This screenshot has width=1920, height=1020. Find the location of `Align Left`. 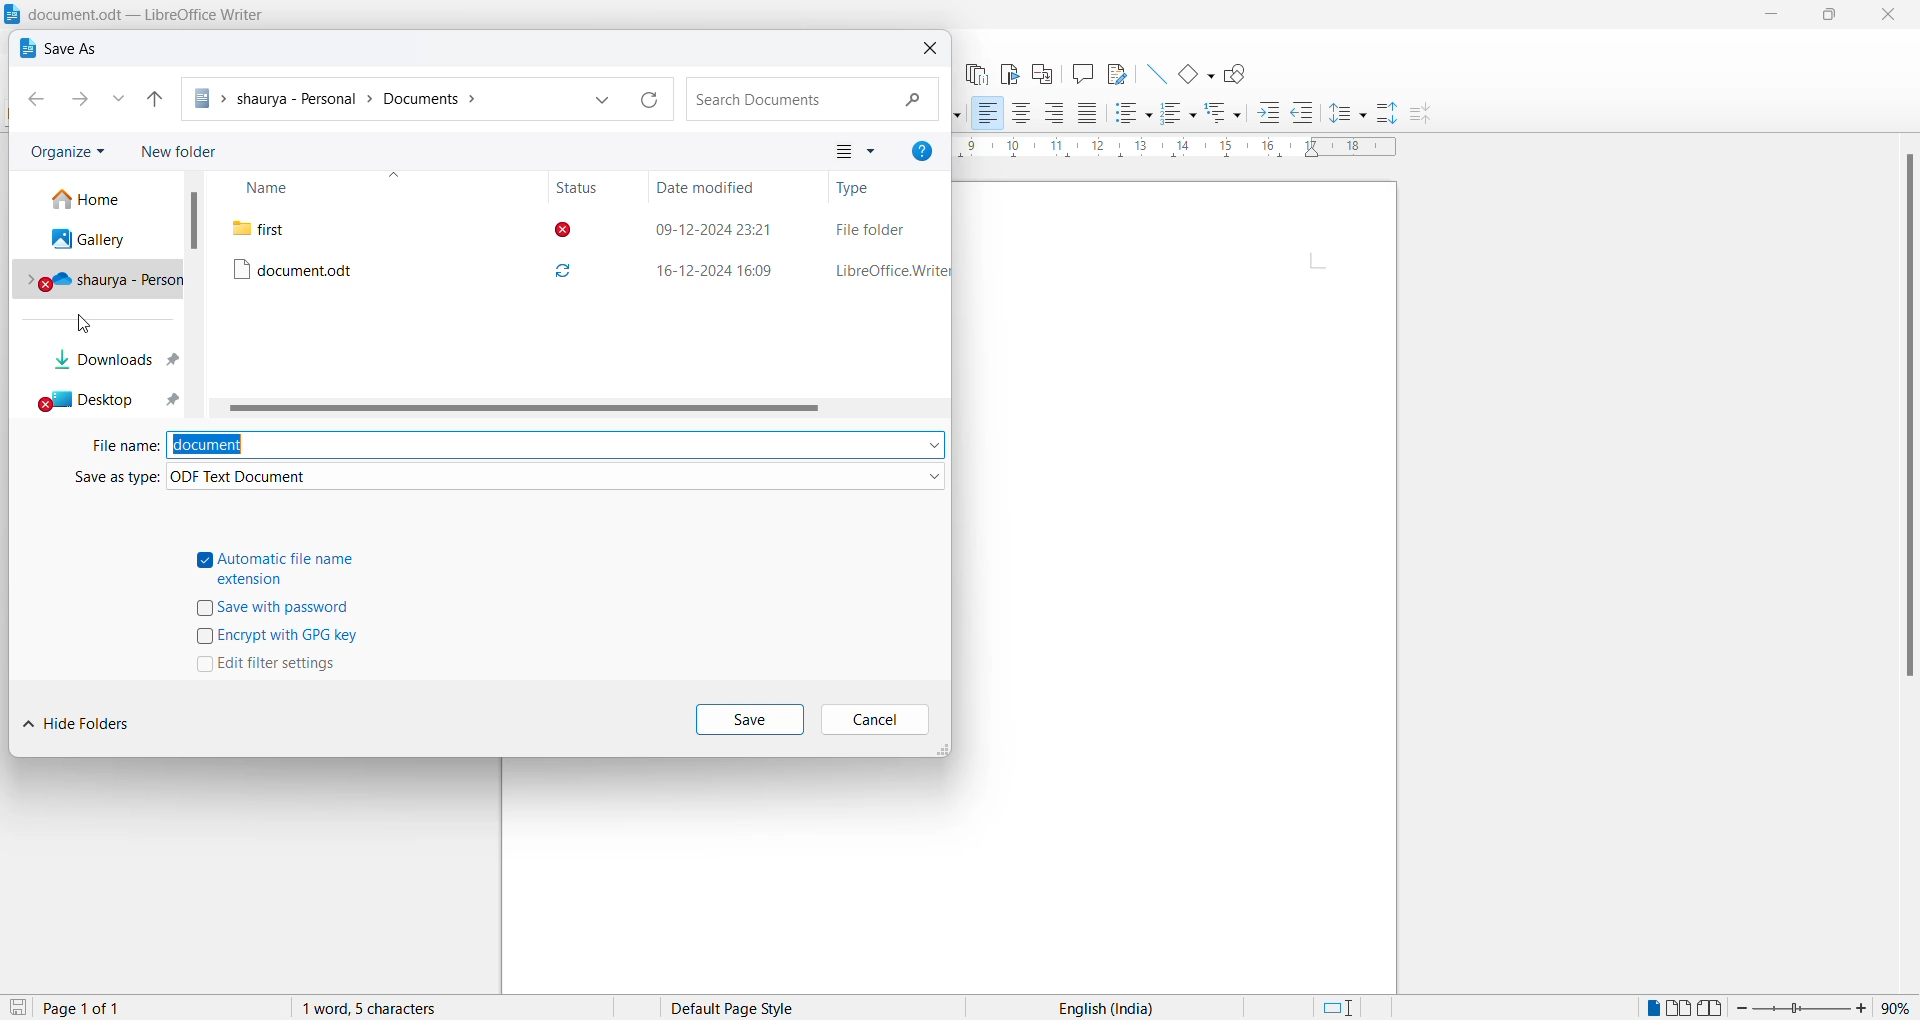

Align Left is located at coordinates (987, 114).